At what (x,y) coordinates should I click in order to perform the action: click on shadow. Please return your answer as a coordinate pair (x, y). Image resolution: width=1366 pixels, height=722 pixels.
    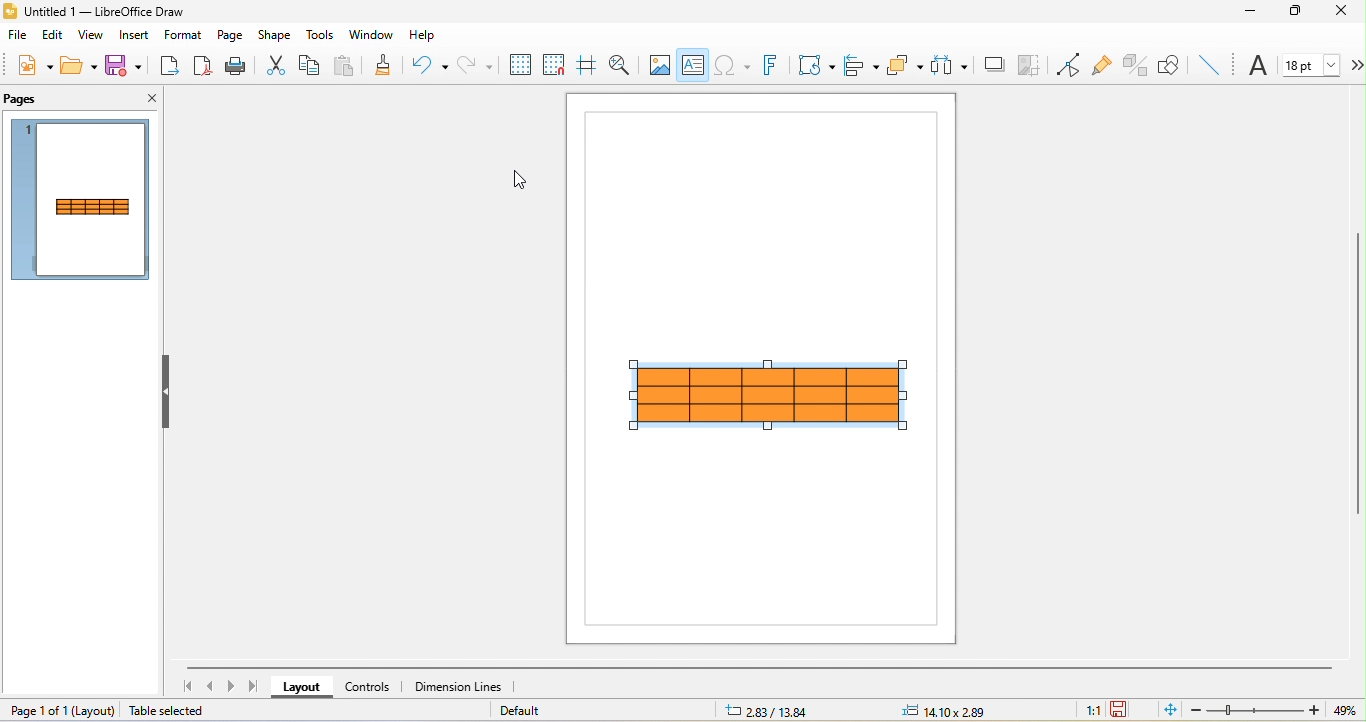
    Looking at the image, I should click on (991, 65).